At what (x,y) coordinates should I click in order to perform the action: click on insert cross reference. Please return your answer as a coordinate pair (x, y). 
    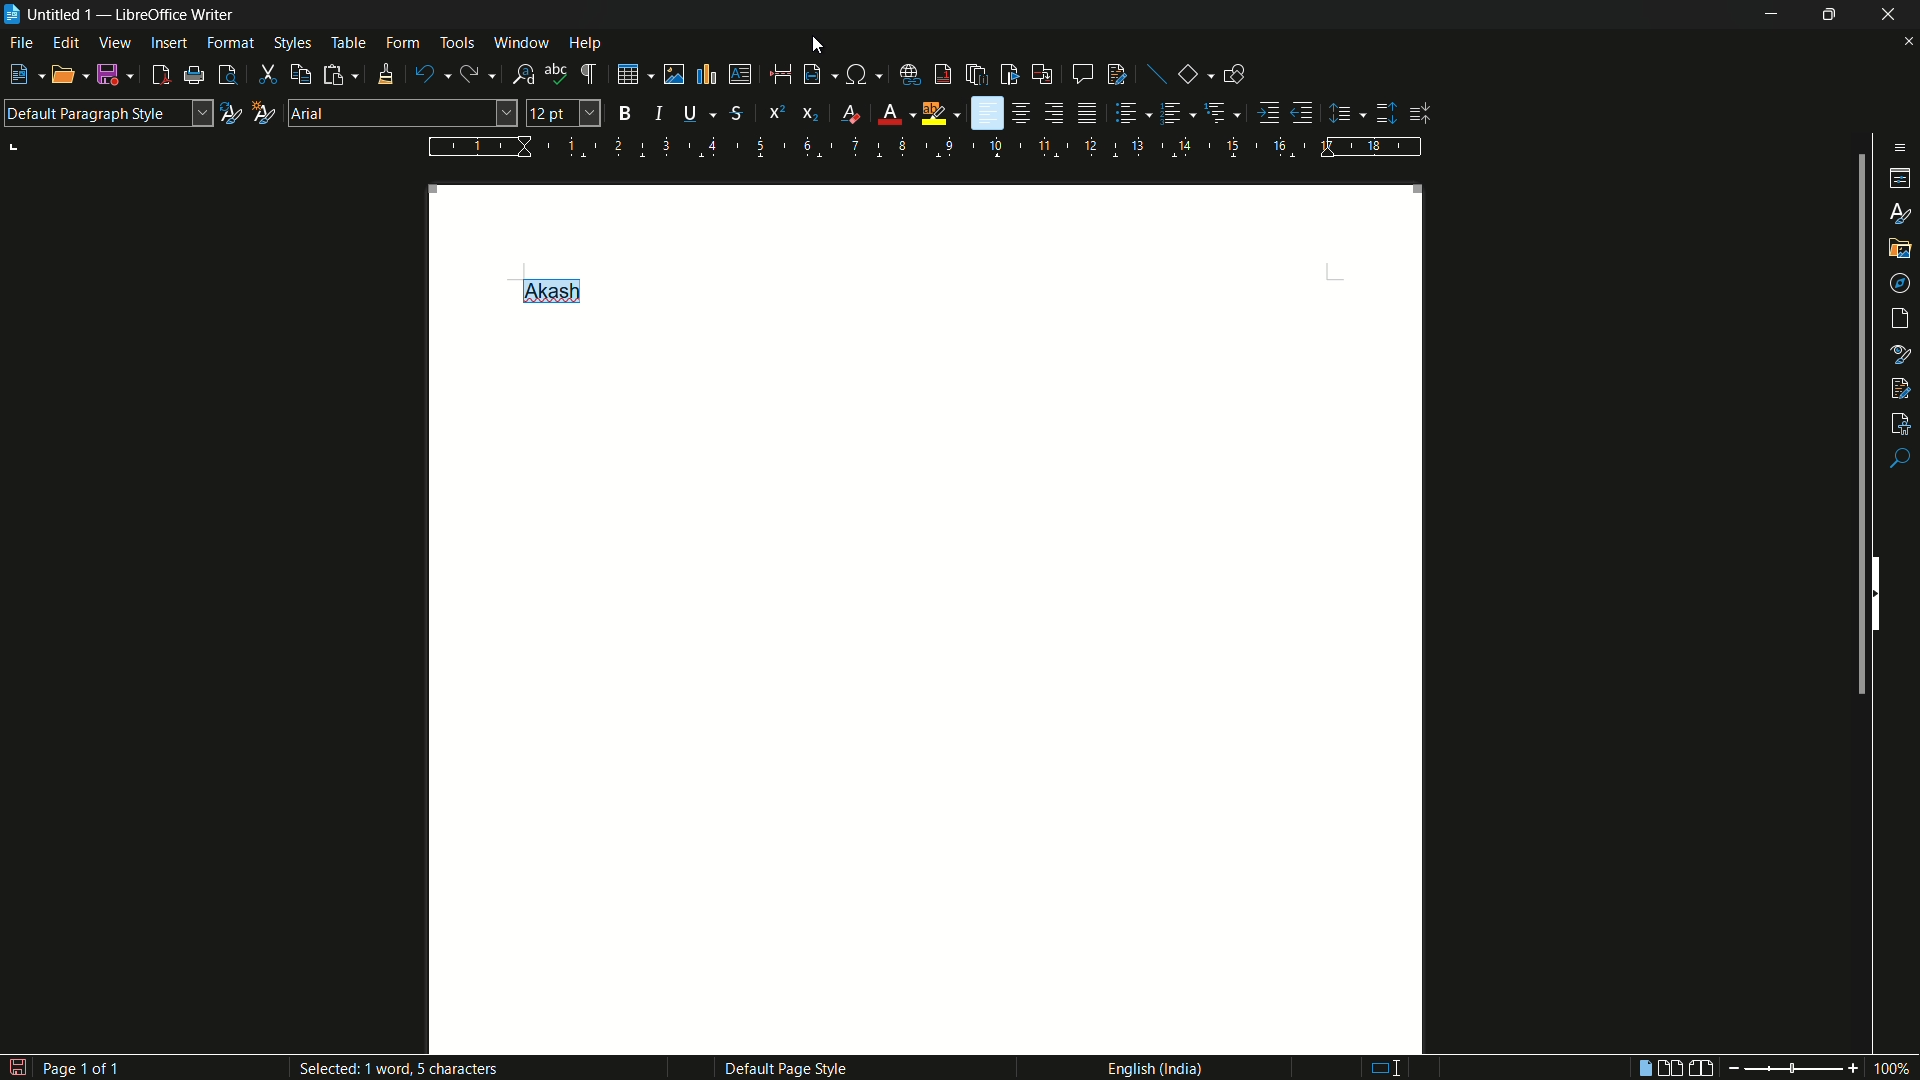
    Looking at the image, I should click on (1041, 75).